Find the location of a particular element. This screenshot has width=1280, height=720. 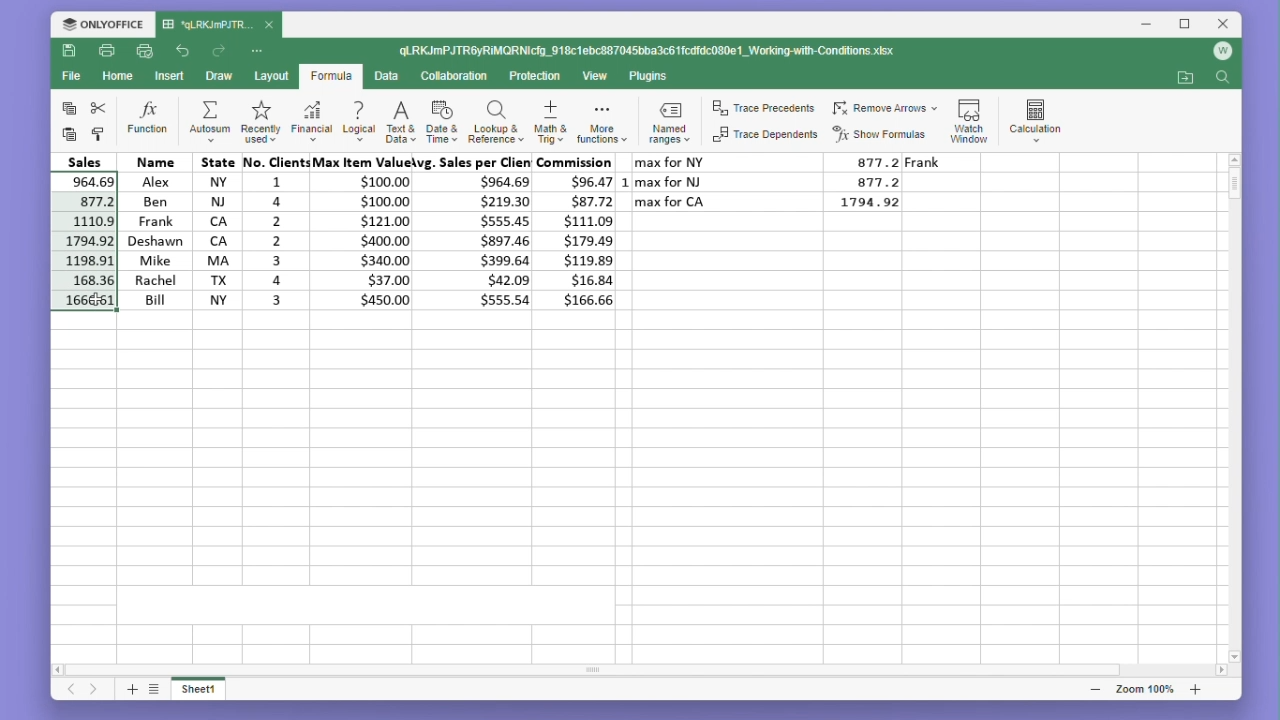

Autosum is located at coordinates (208, 121).